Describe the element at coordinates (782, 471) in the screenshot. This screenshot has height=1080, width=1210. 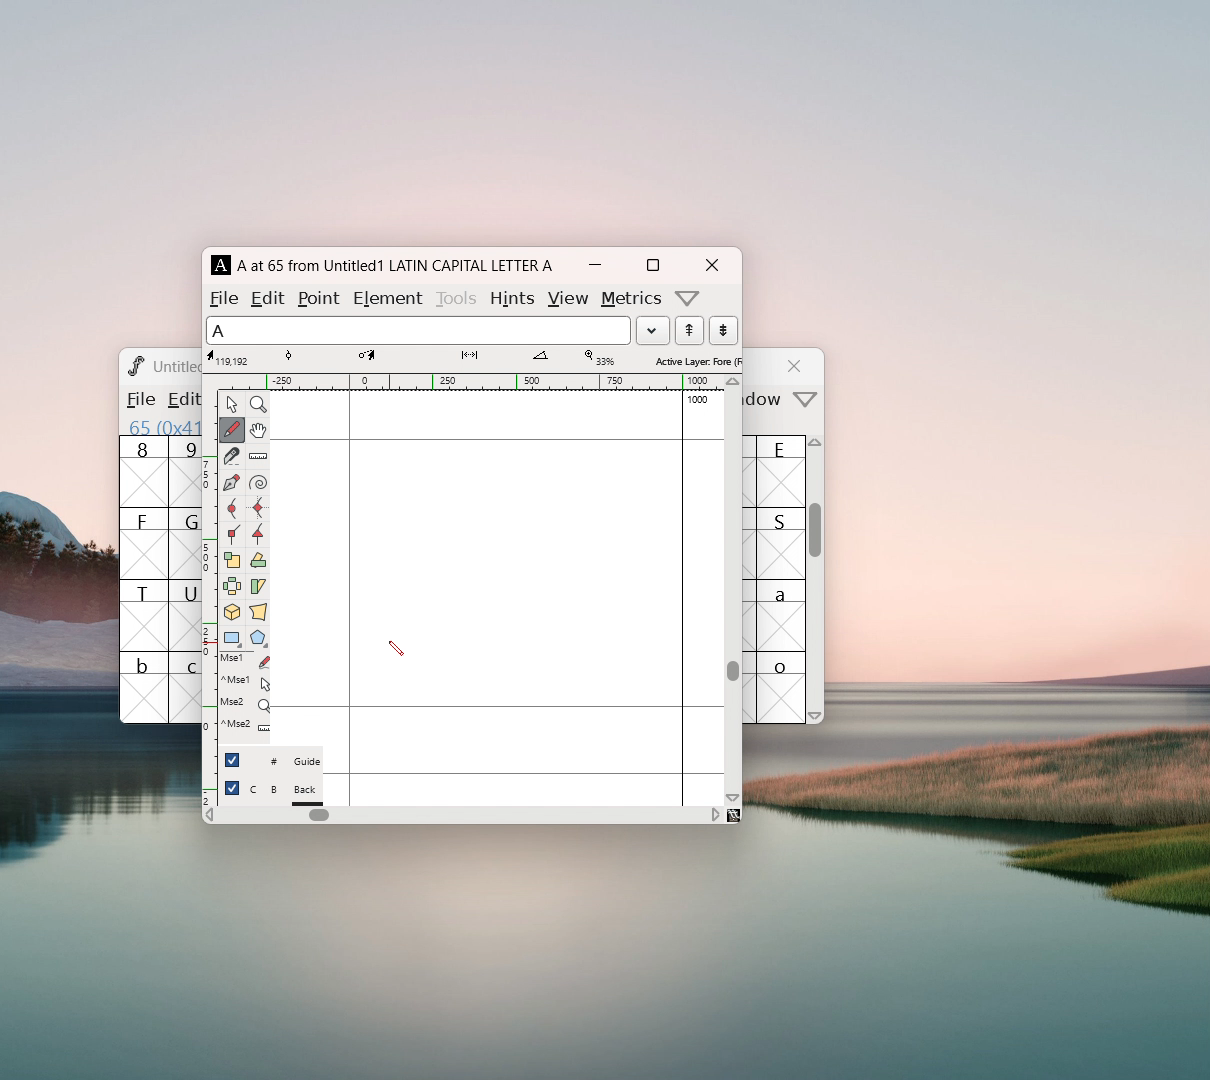
I see `E` at that location.